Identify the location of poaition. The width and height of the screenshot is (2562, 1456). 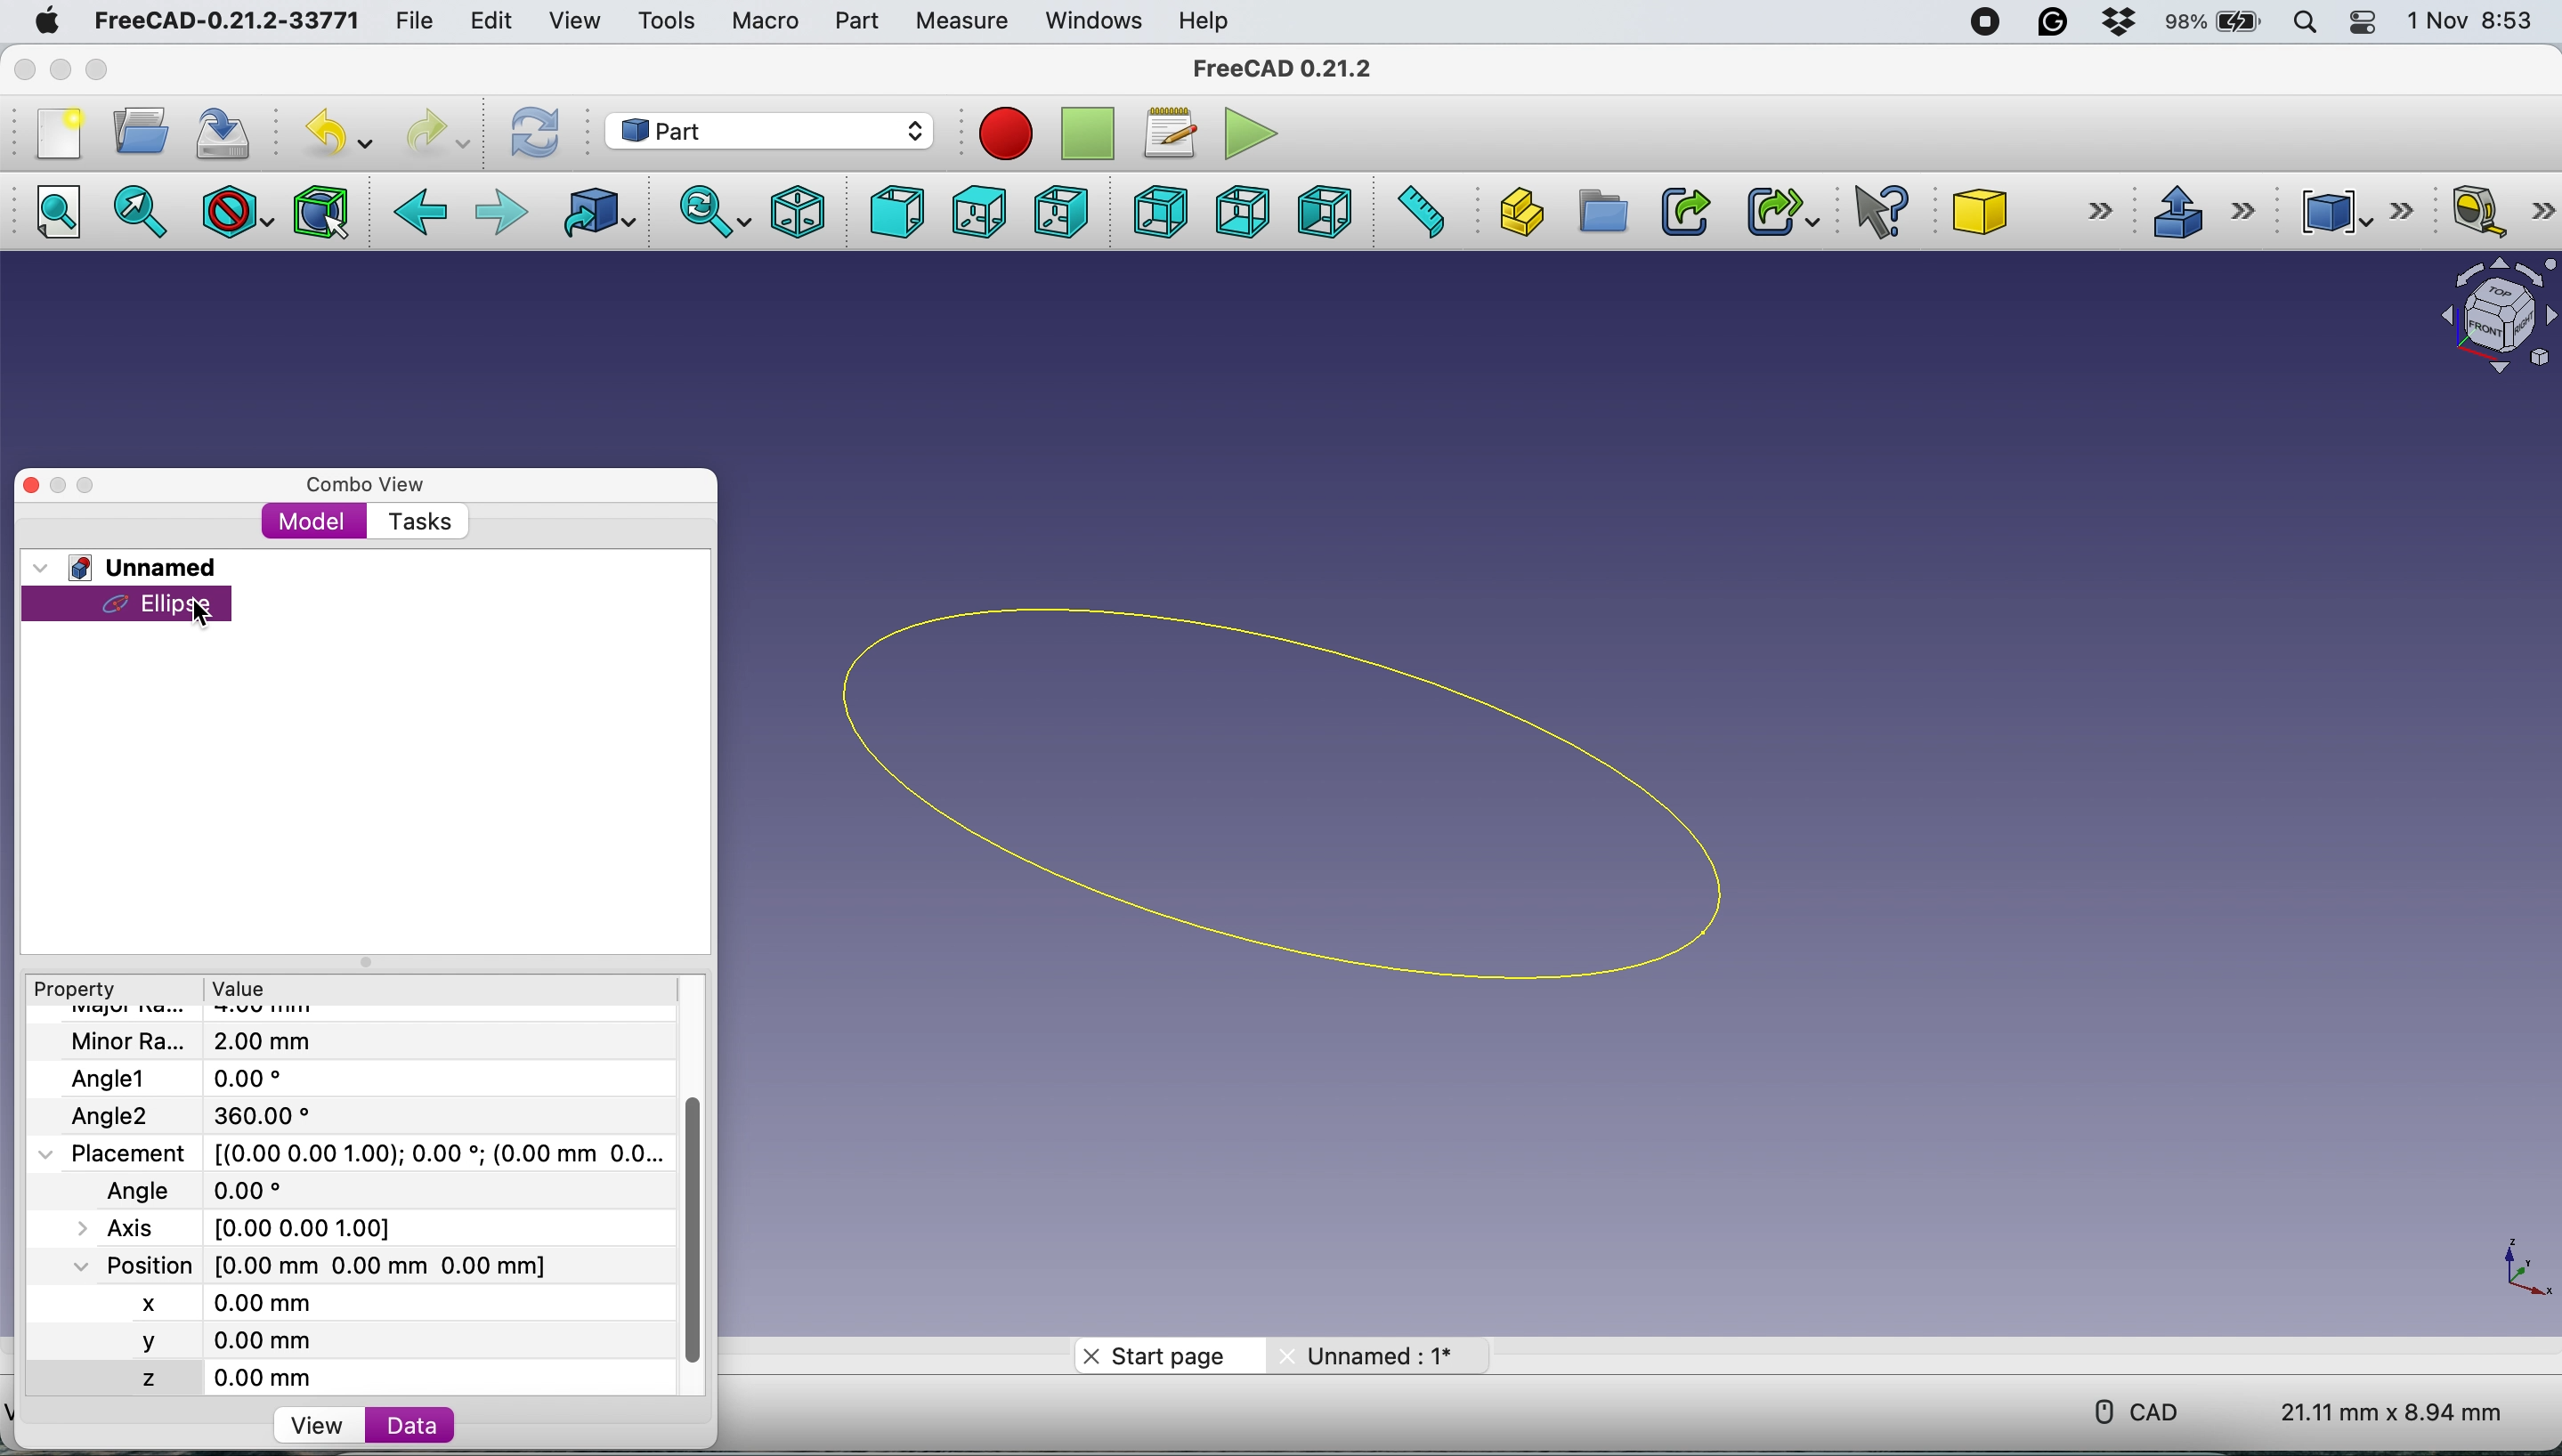
(364, 1264).